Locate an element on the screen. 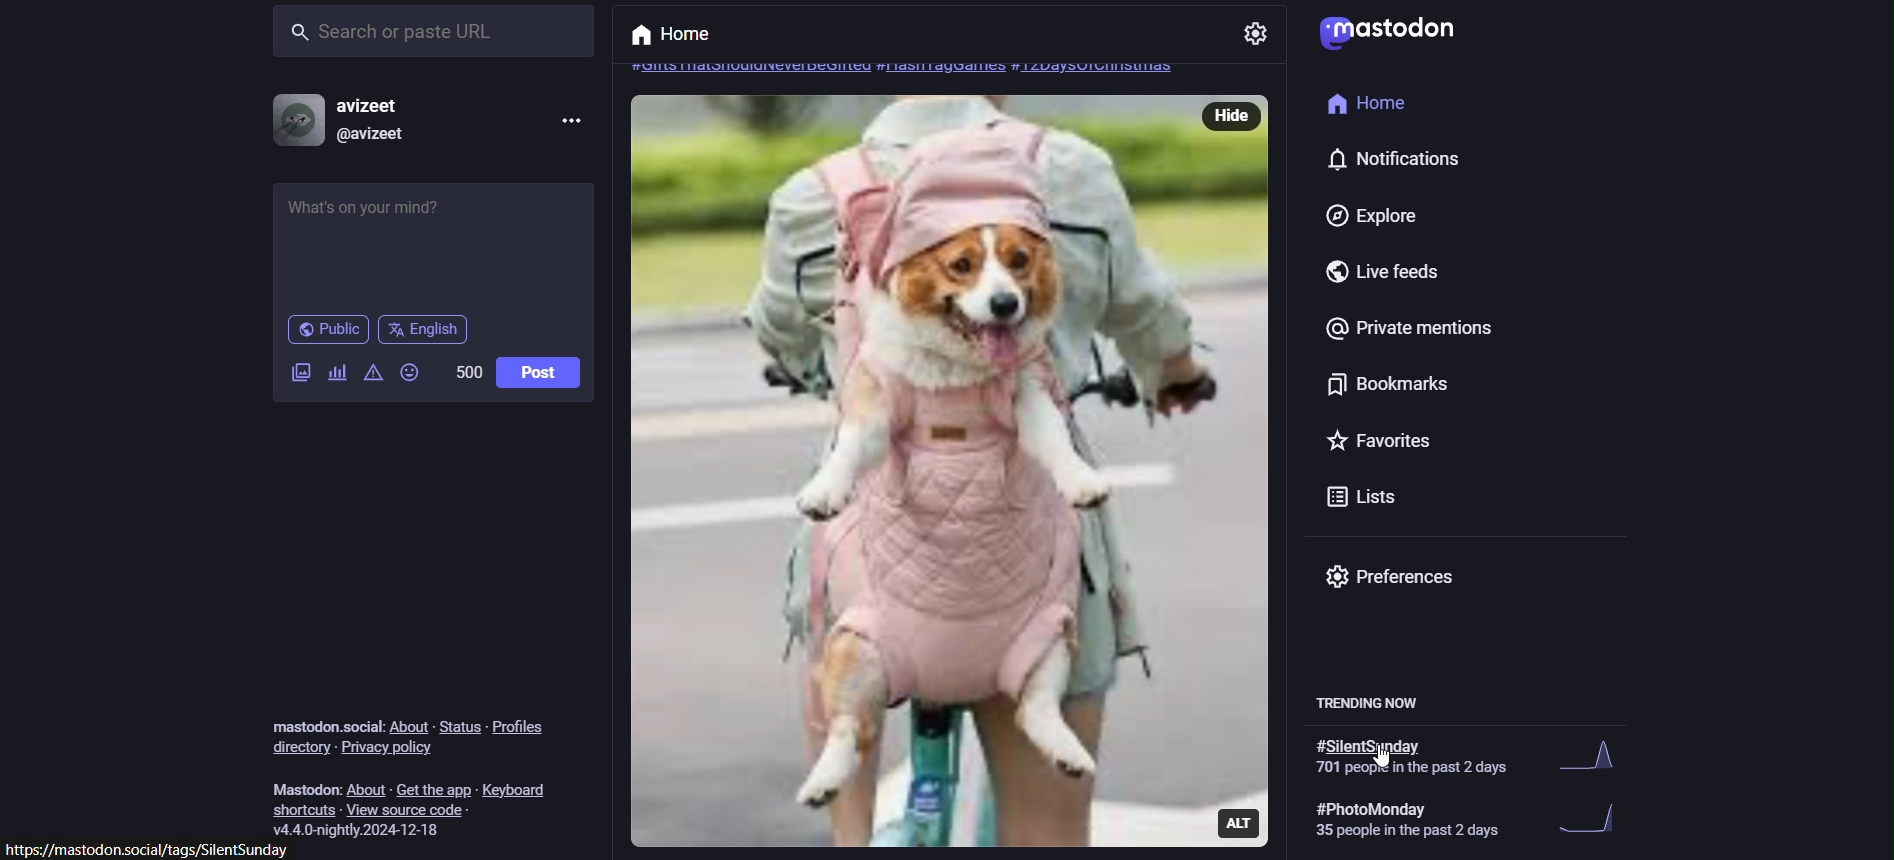 The width and height of the screenshot is (1894, 860). cursor is located at coordinates (1393, 765).